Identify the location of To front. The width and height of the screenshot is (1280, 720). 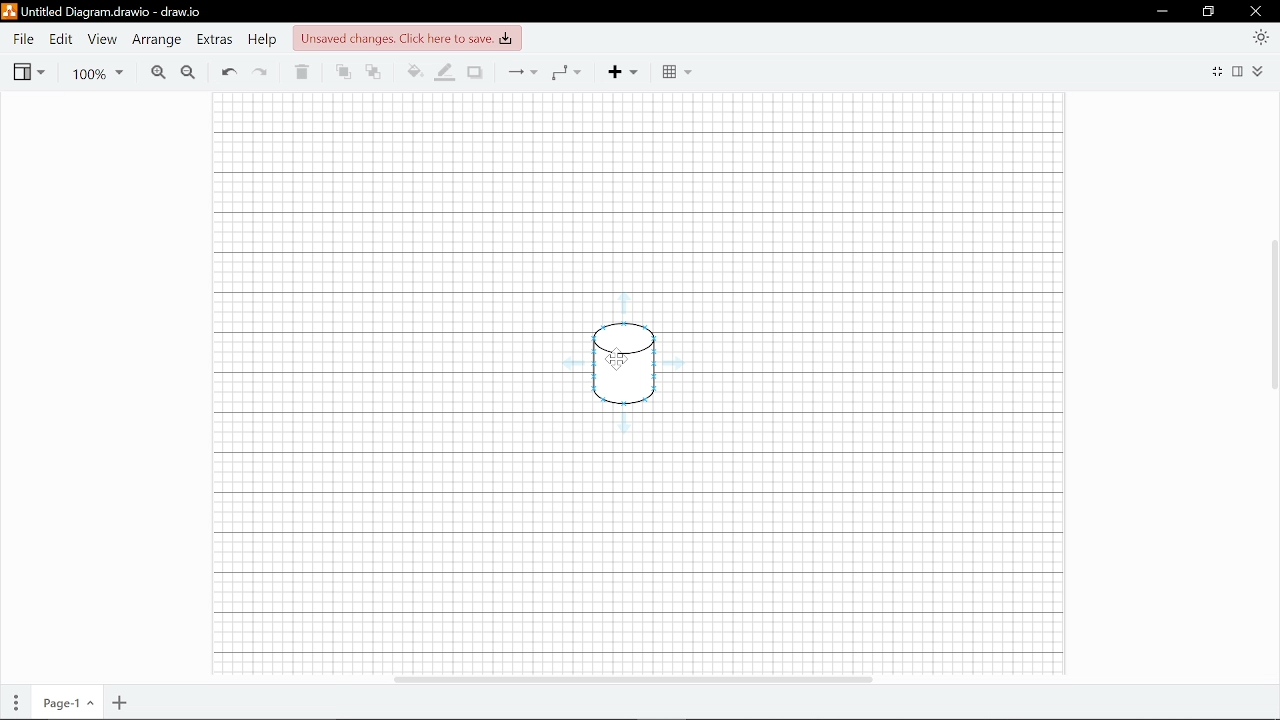
(343, 73).